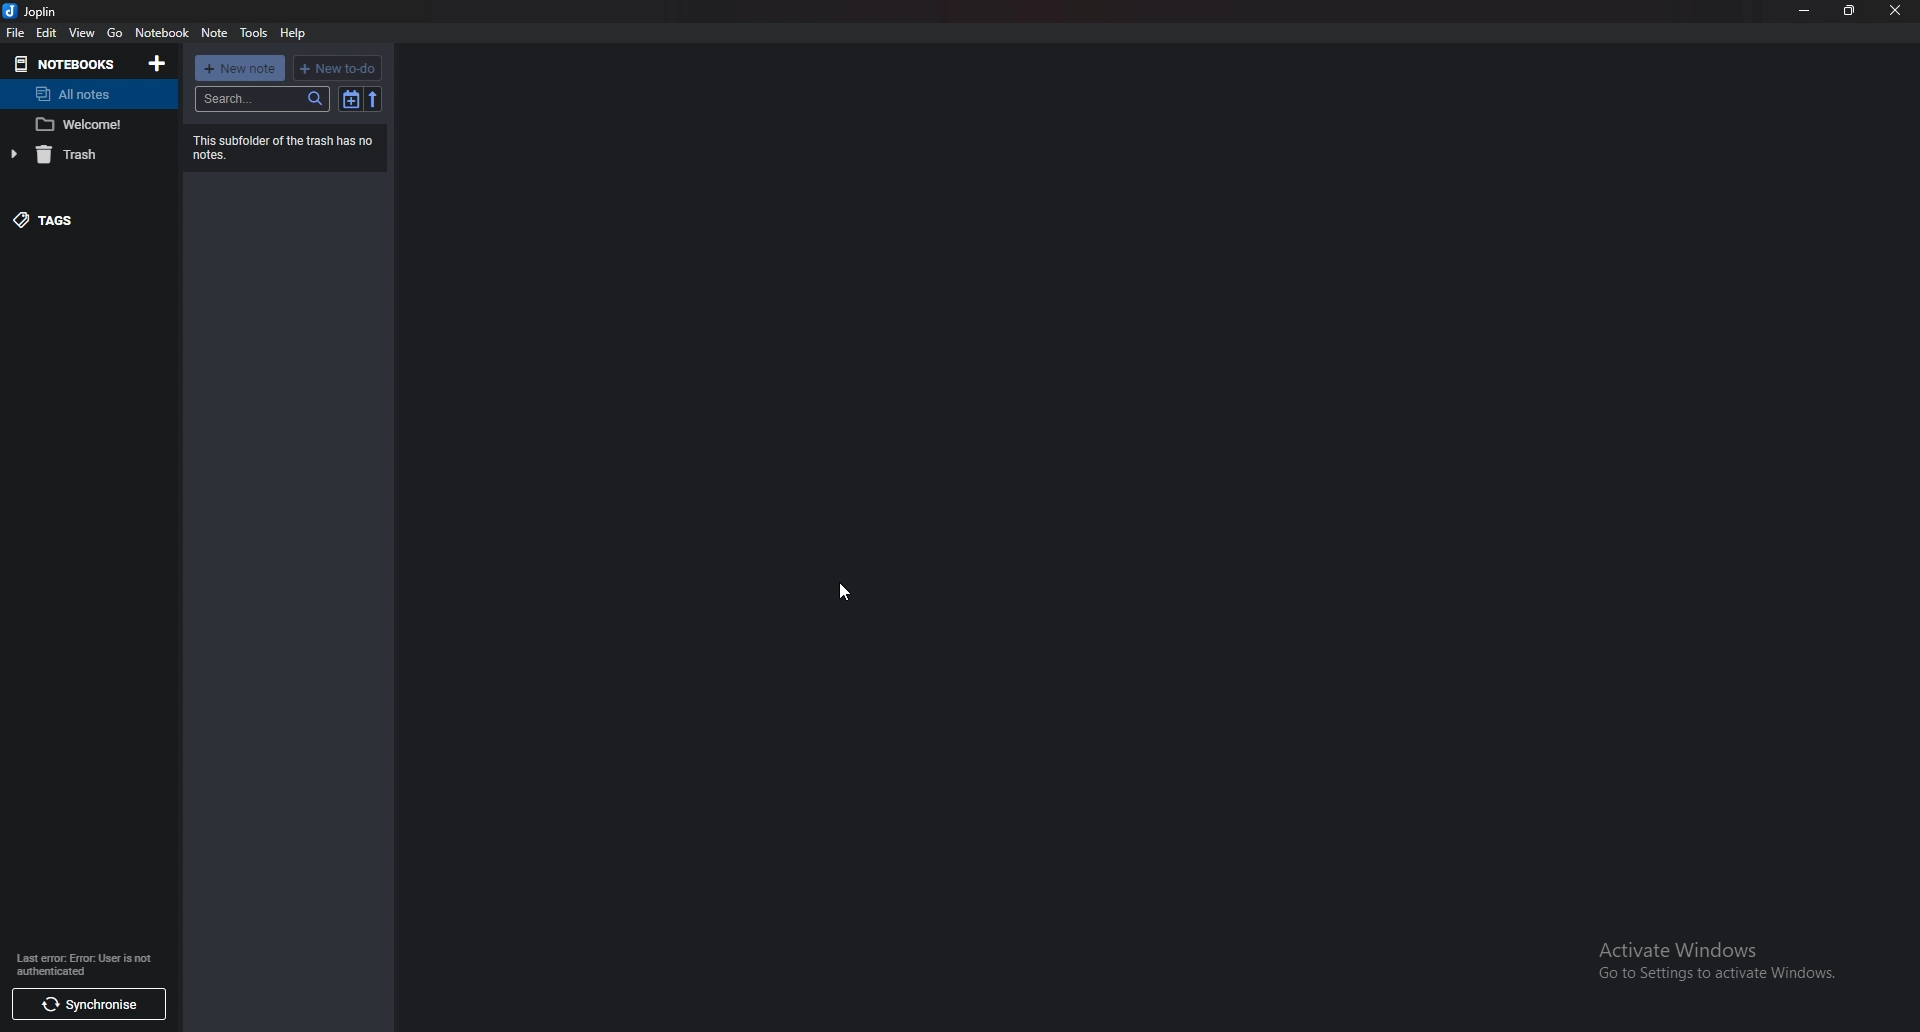  What do you see at coordinates (117, 33) in the screenshot?
I see `go` at bounding box center [117, 33].